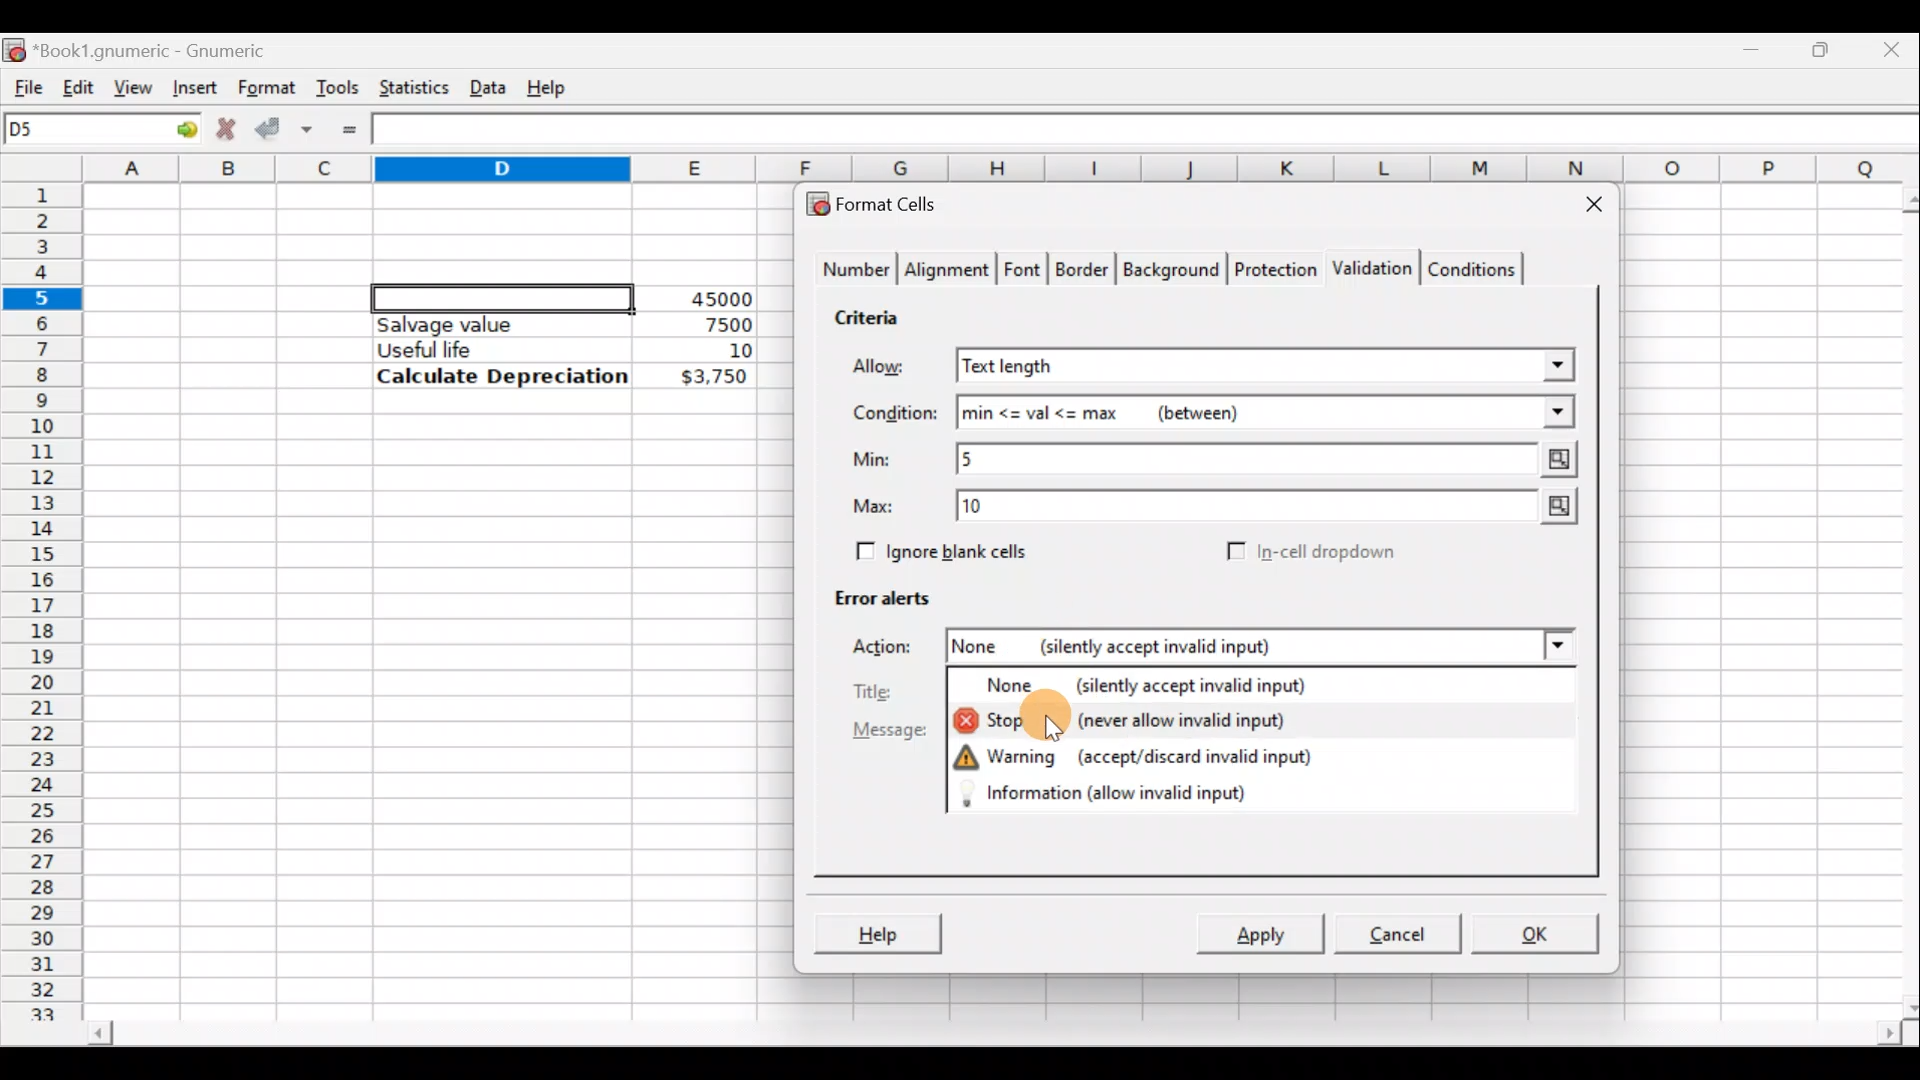 Image resolution: width=1920 pixels, height=1080 pixels. I want to click on Message, so click(886, 734).